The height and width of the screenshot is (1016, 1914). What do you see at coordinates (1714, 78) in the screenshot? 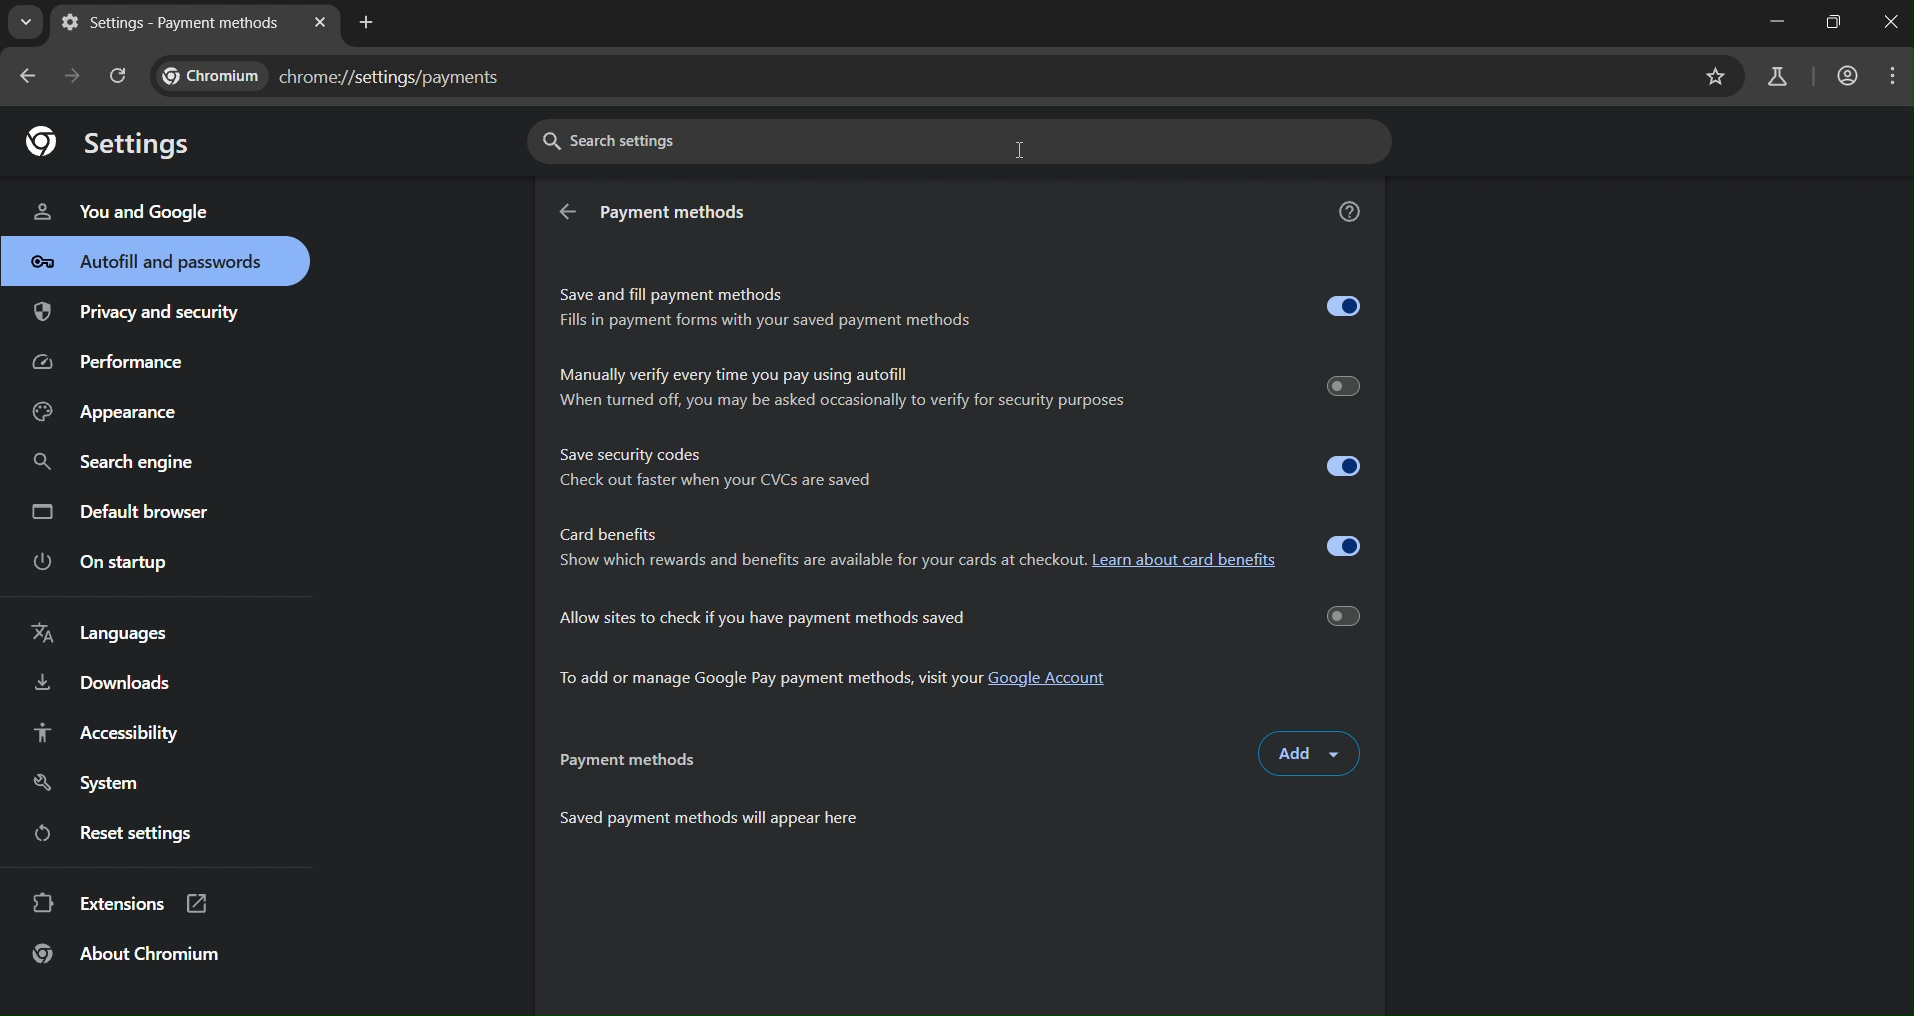
I see `bookmark page` at bounding box center [1714, 78].